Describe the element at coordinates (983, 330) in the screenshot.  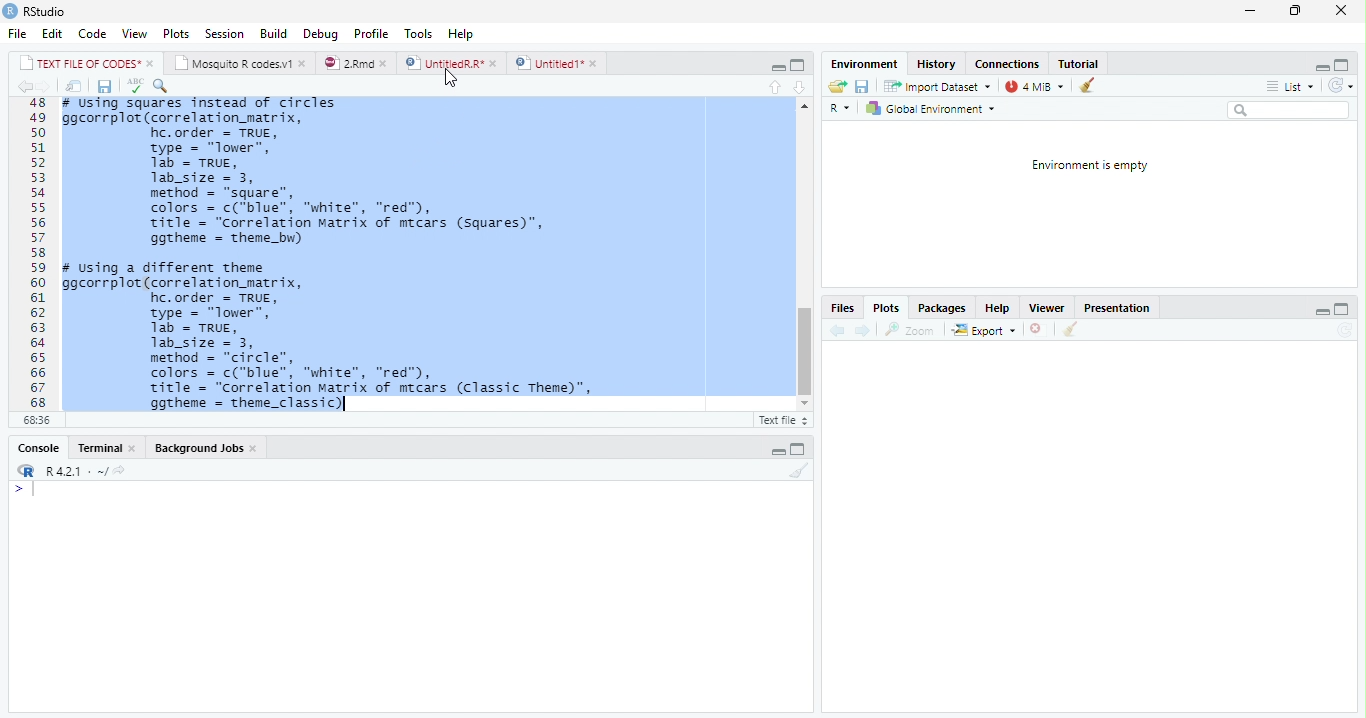
I see `Export ` at that location.